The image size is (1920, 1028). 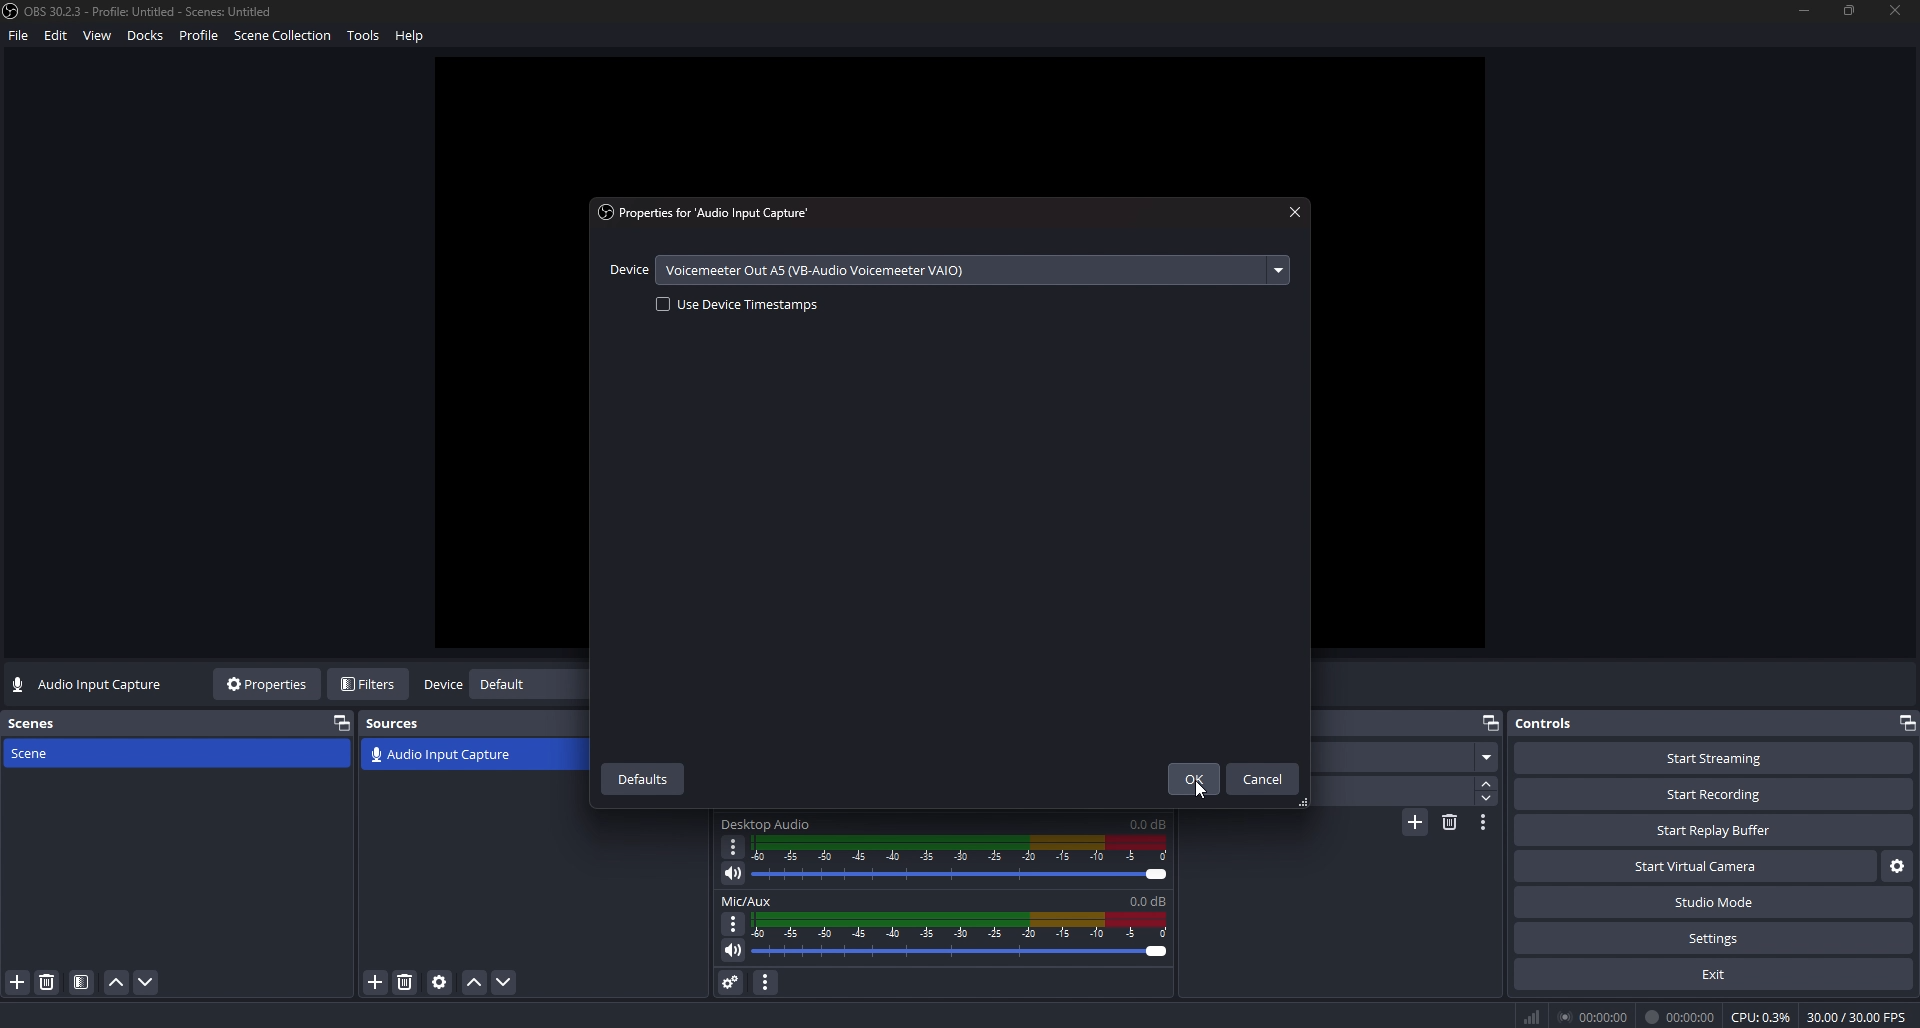 I want to click on start virtual camera, so click(x=1694, y=867).